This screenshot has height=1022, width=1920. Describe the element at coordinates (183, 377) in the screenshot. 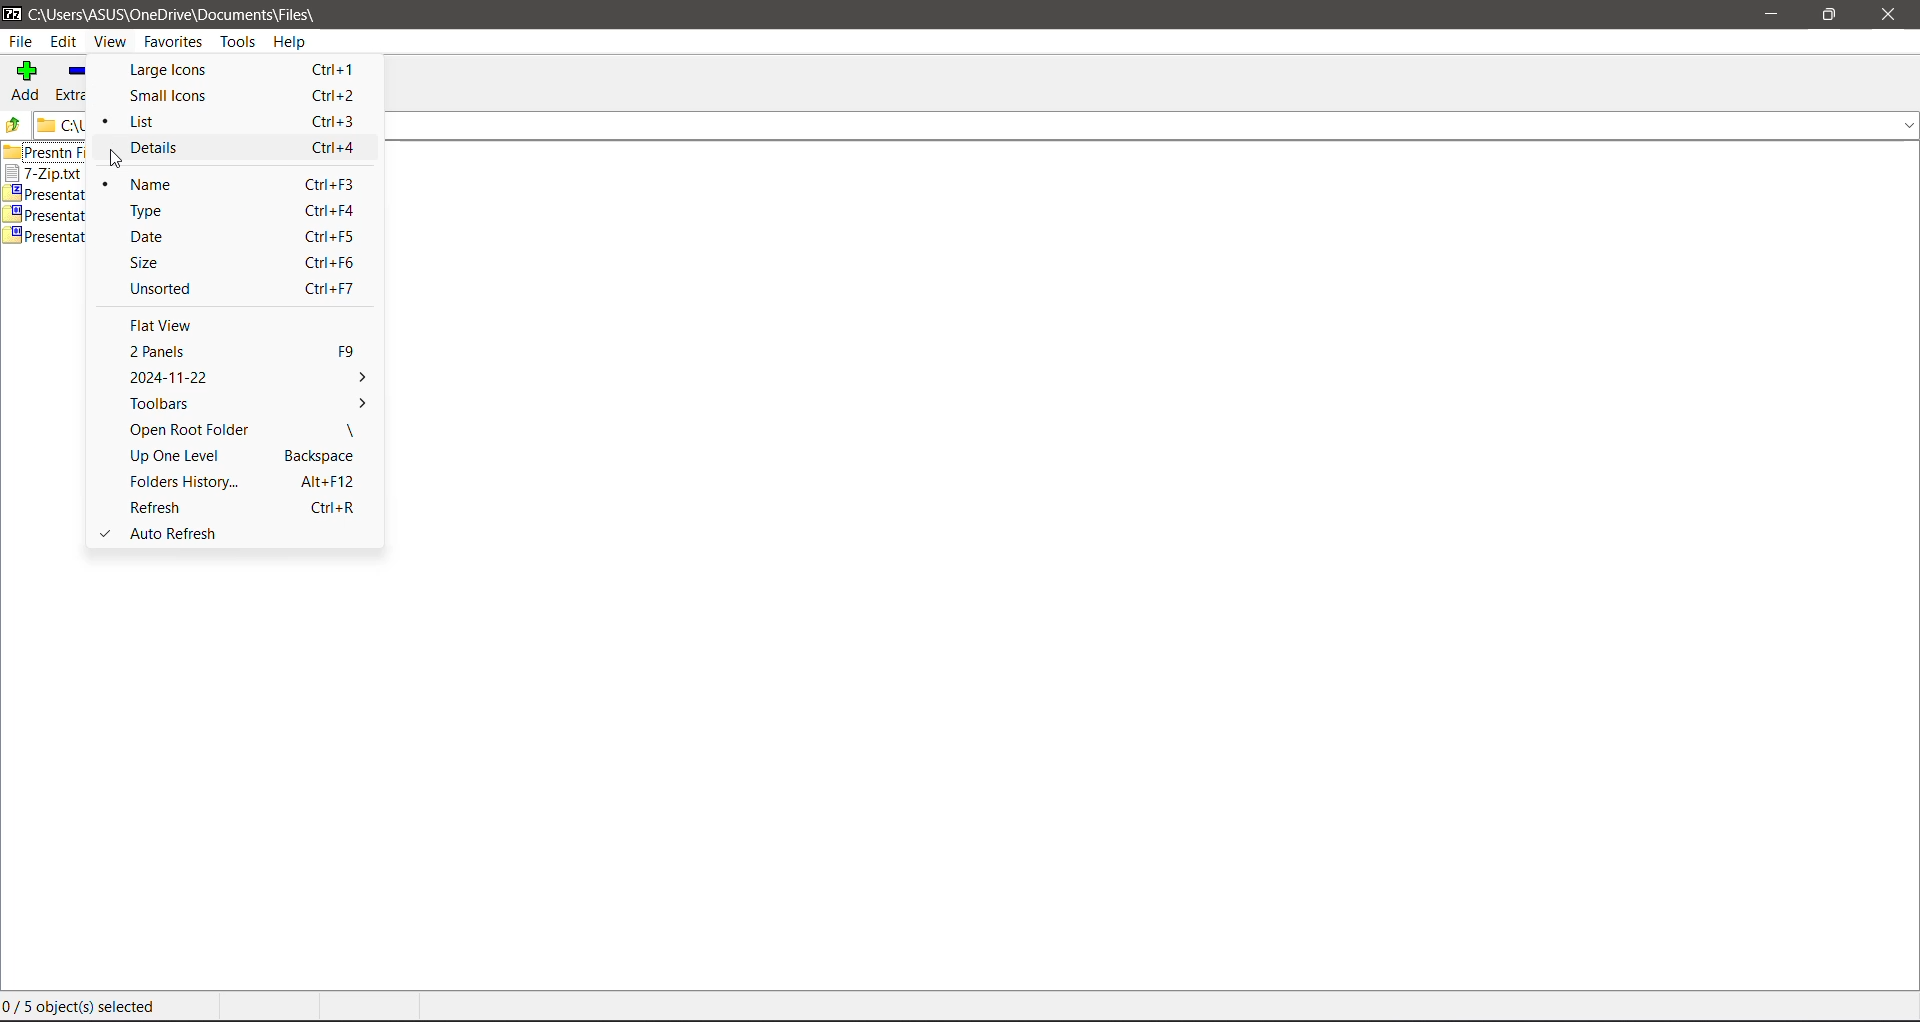

I see `2024-11-22` at that location.